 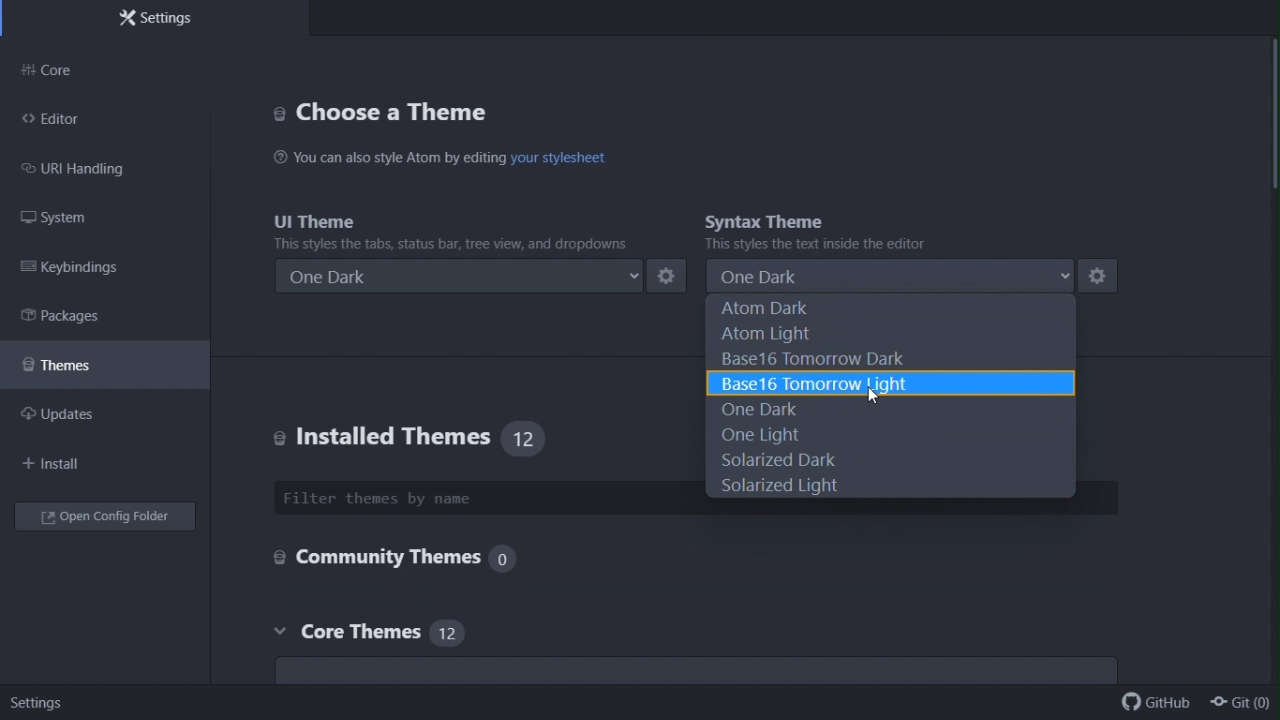 What do you see at coordinates (403, 433) in the screenshot?
I see `Installed themes` at bounding box center [403, 433].